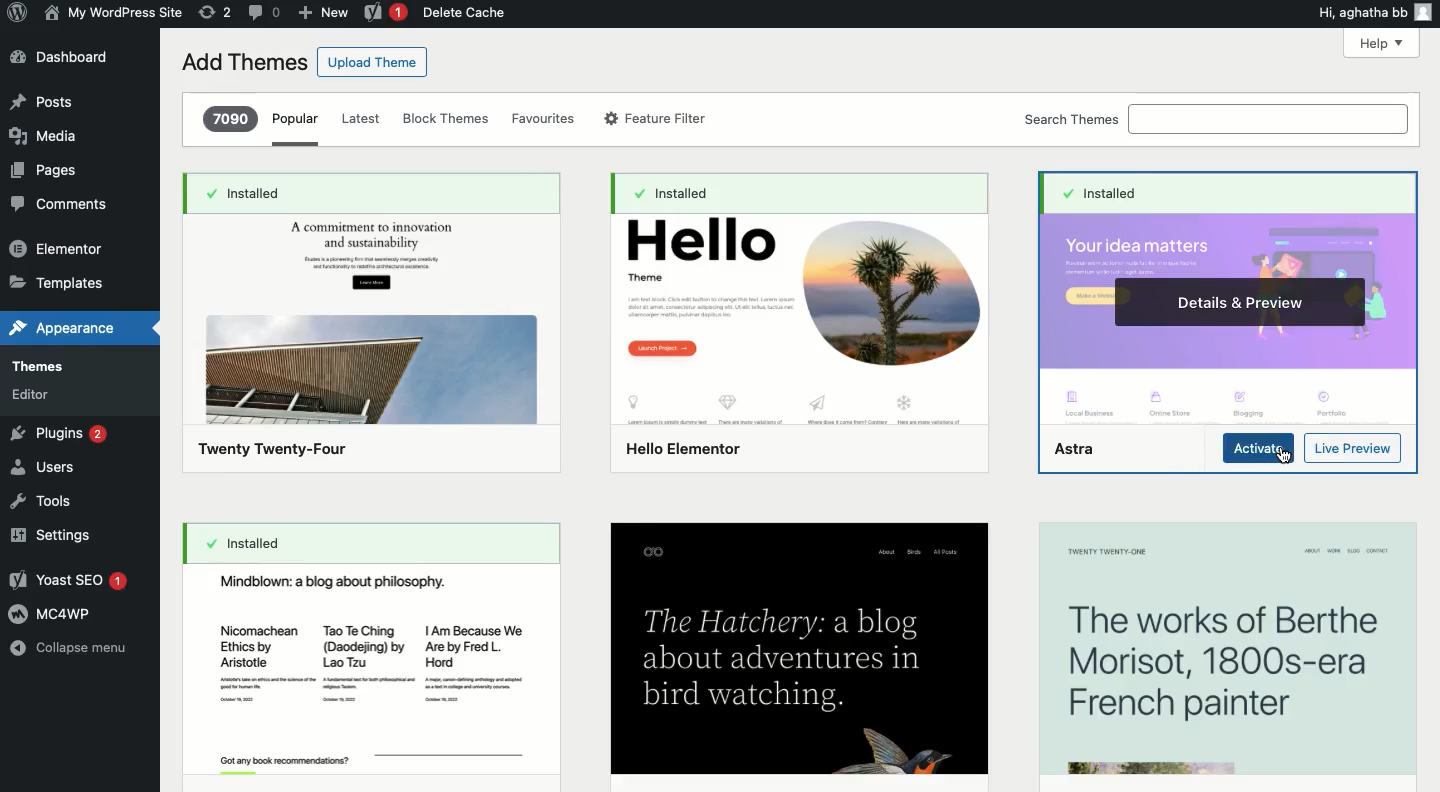 This screenshot has width=1440, height=792. What do you see at coordinates (64, 57) in the screenshot?
I see `Dashboard` at bounding box center [64, 57].